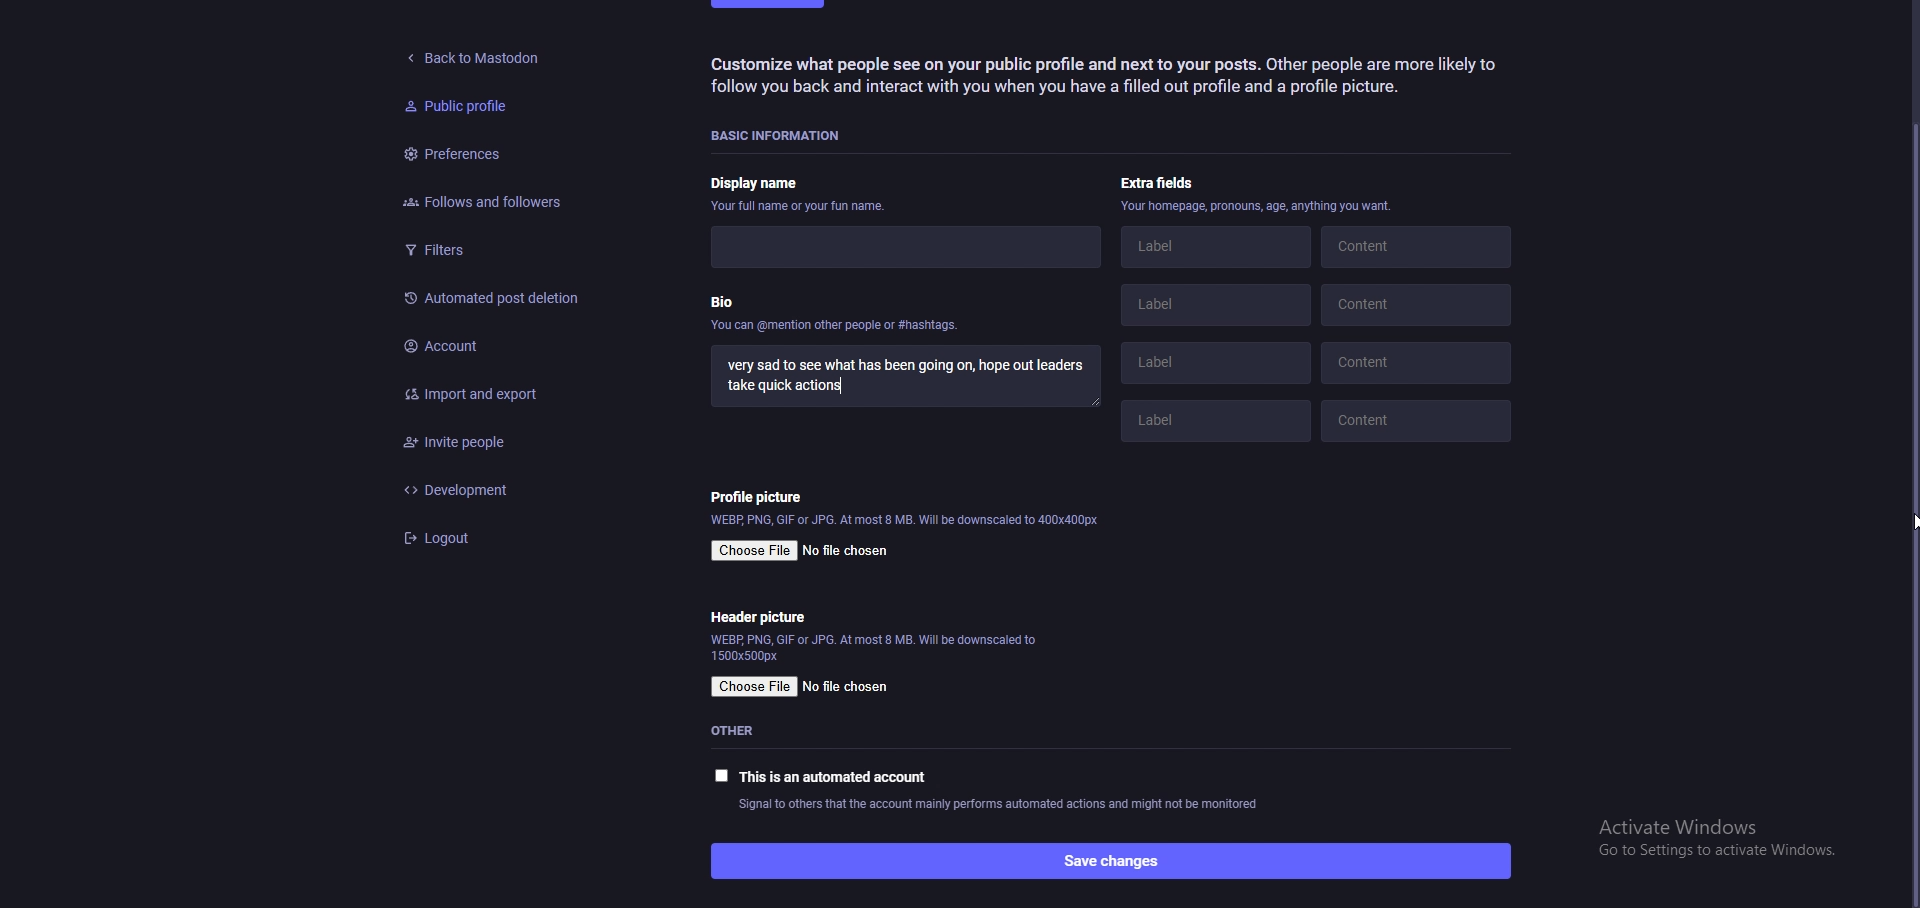 The width and height of the screenshot is (1920, 908). What do you see at coordinates (1707, 841) in the screenshot?
I see `Windows activation prompt` at bounding box center [1707, 841].